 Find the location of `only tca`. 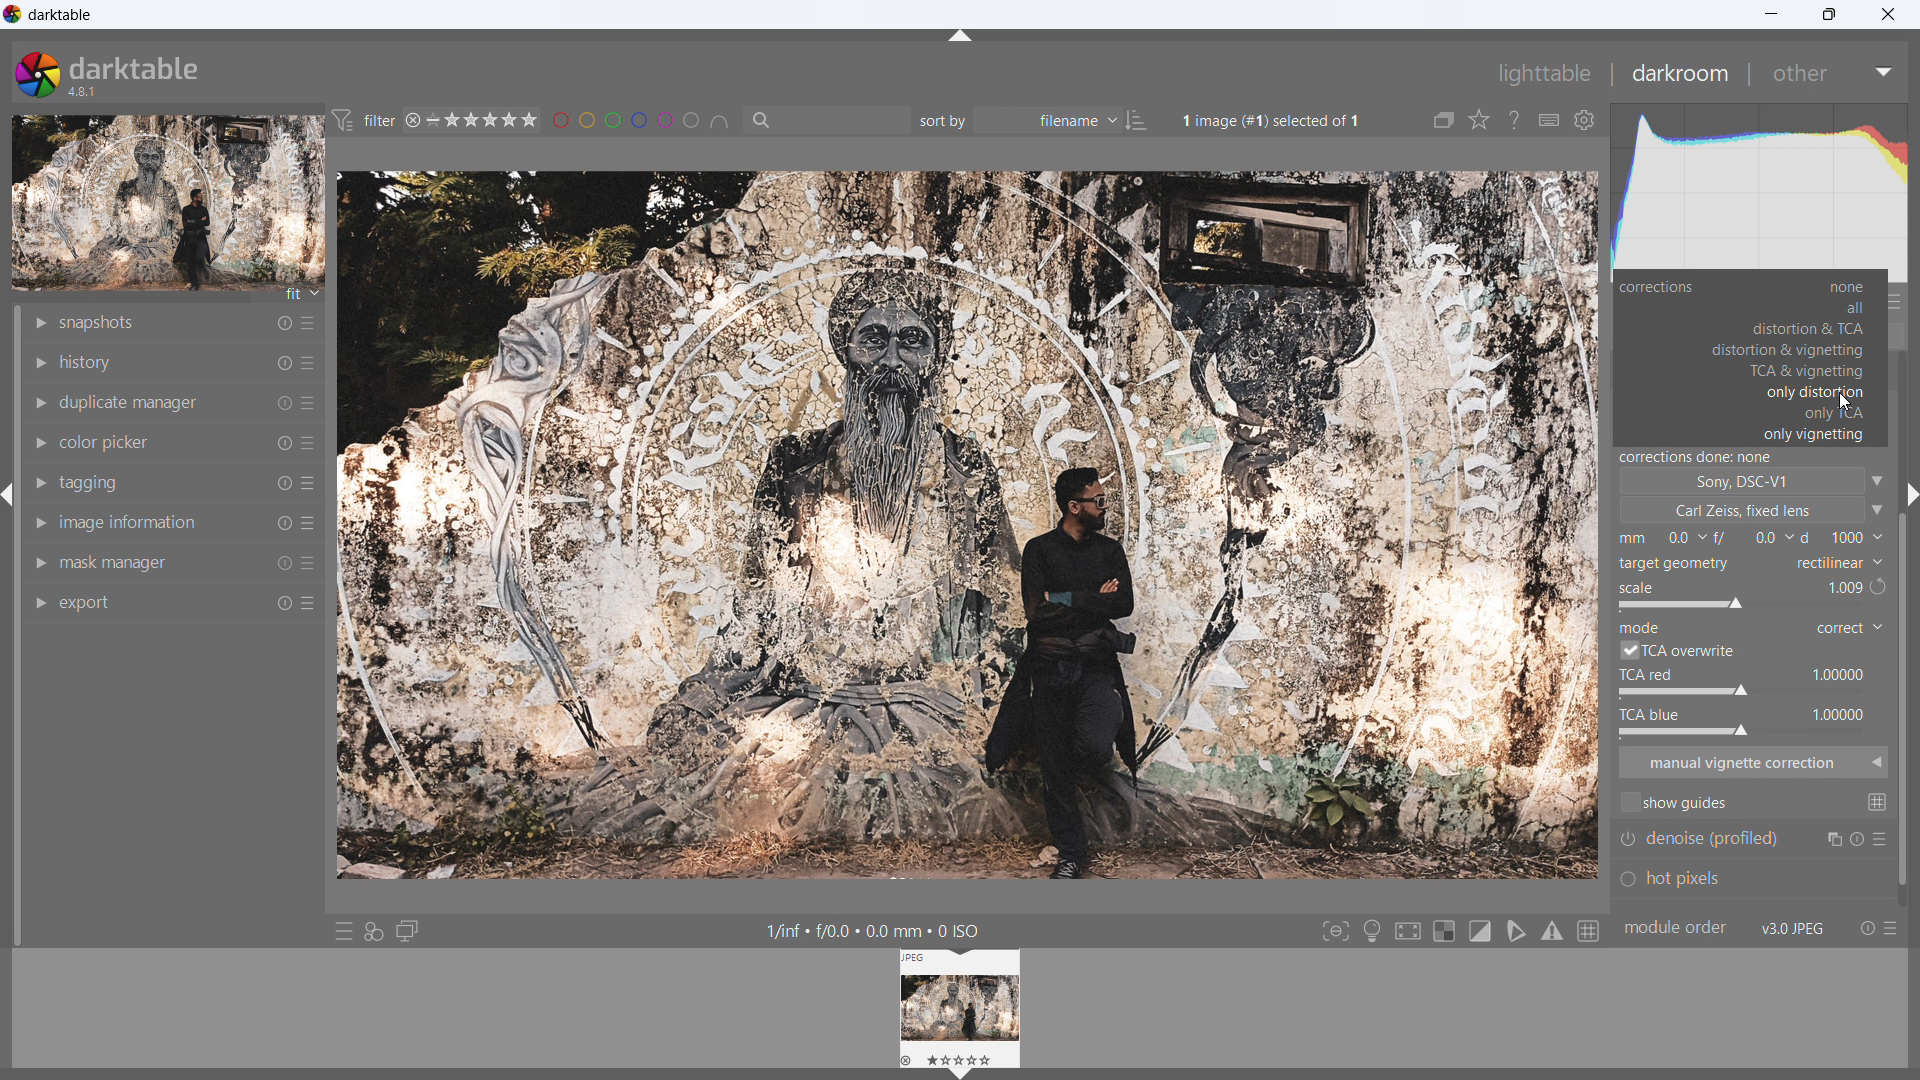

only tca is located at coordinates (1833, 414).